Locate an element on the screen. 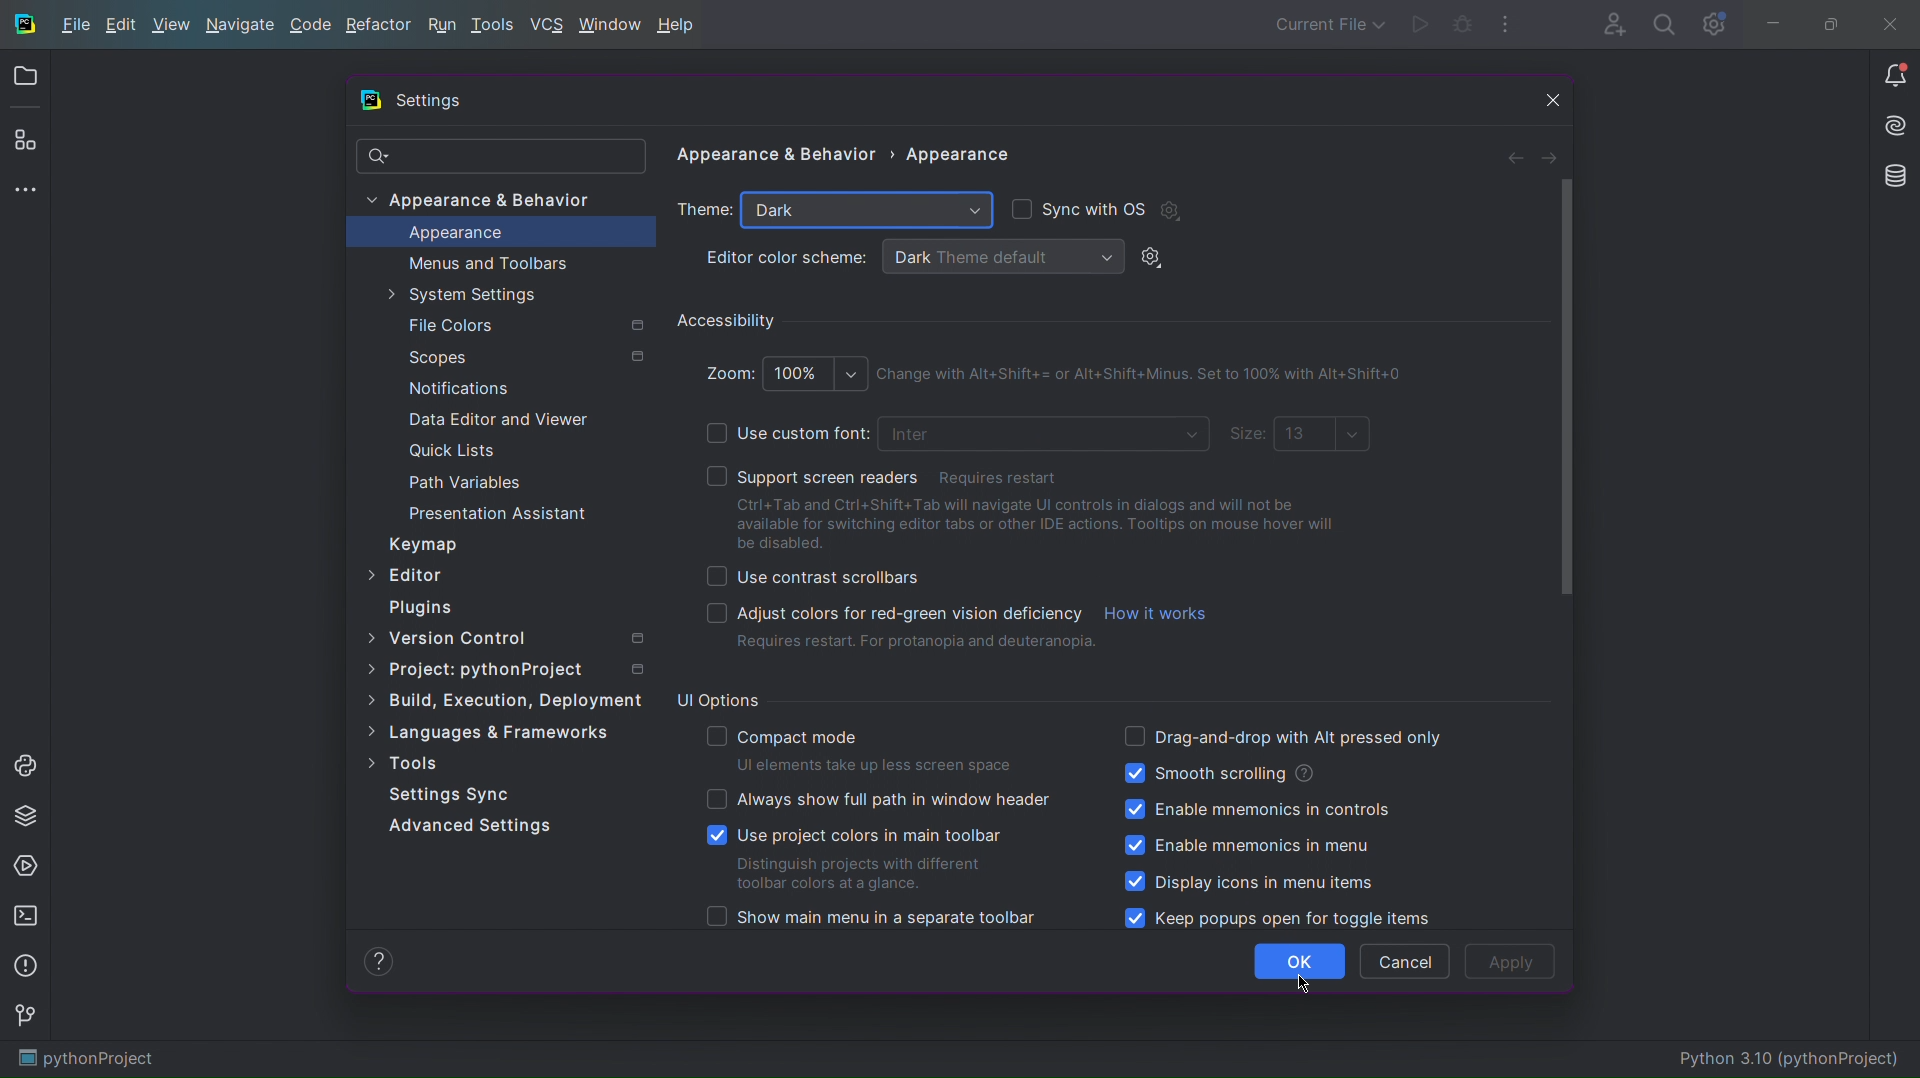 The image size is (1920, 1078). Check Bugs is located at coordinates (1464, 22).